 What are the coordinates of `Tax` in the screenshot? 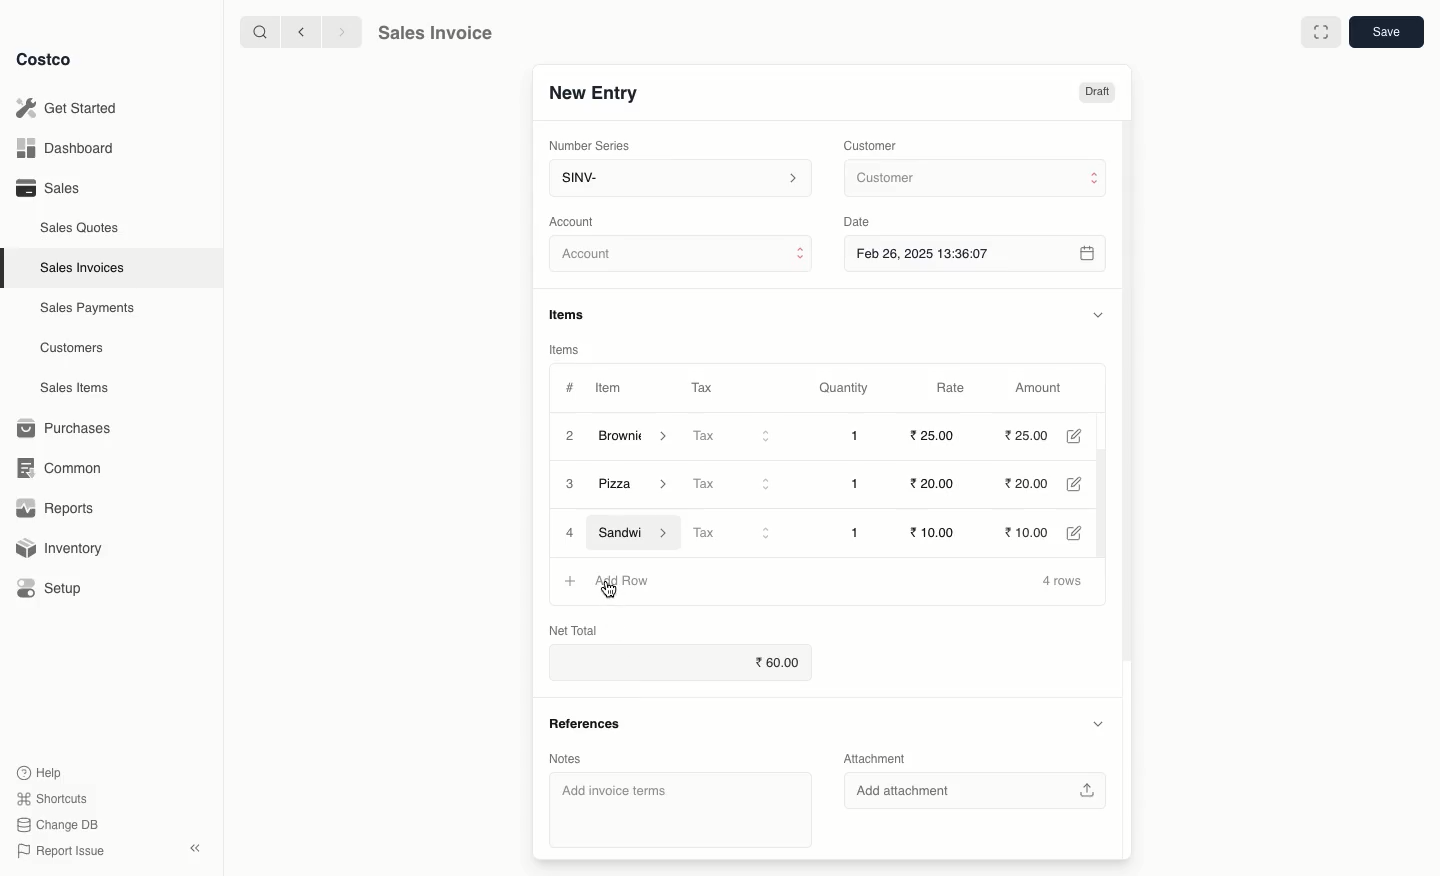 It's located at (736, 533).